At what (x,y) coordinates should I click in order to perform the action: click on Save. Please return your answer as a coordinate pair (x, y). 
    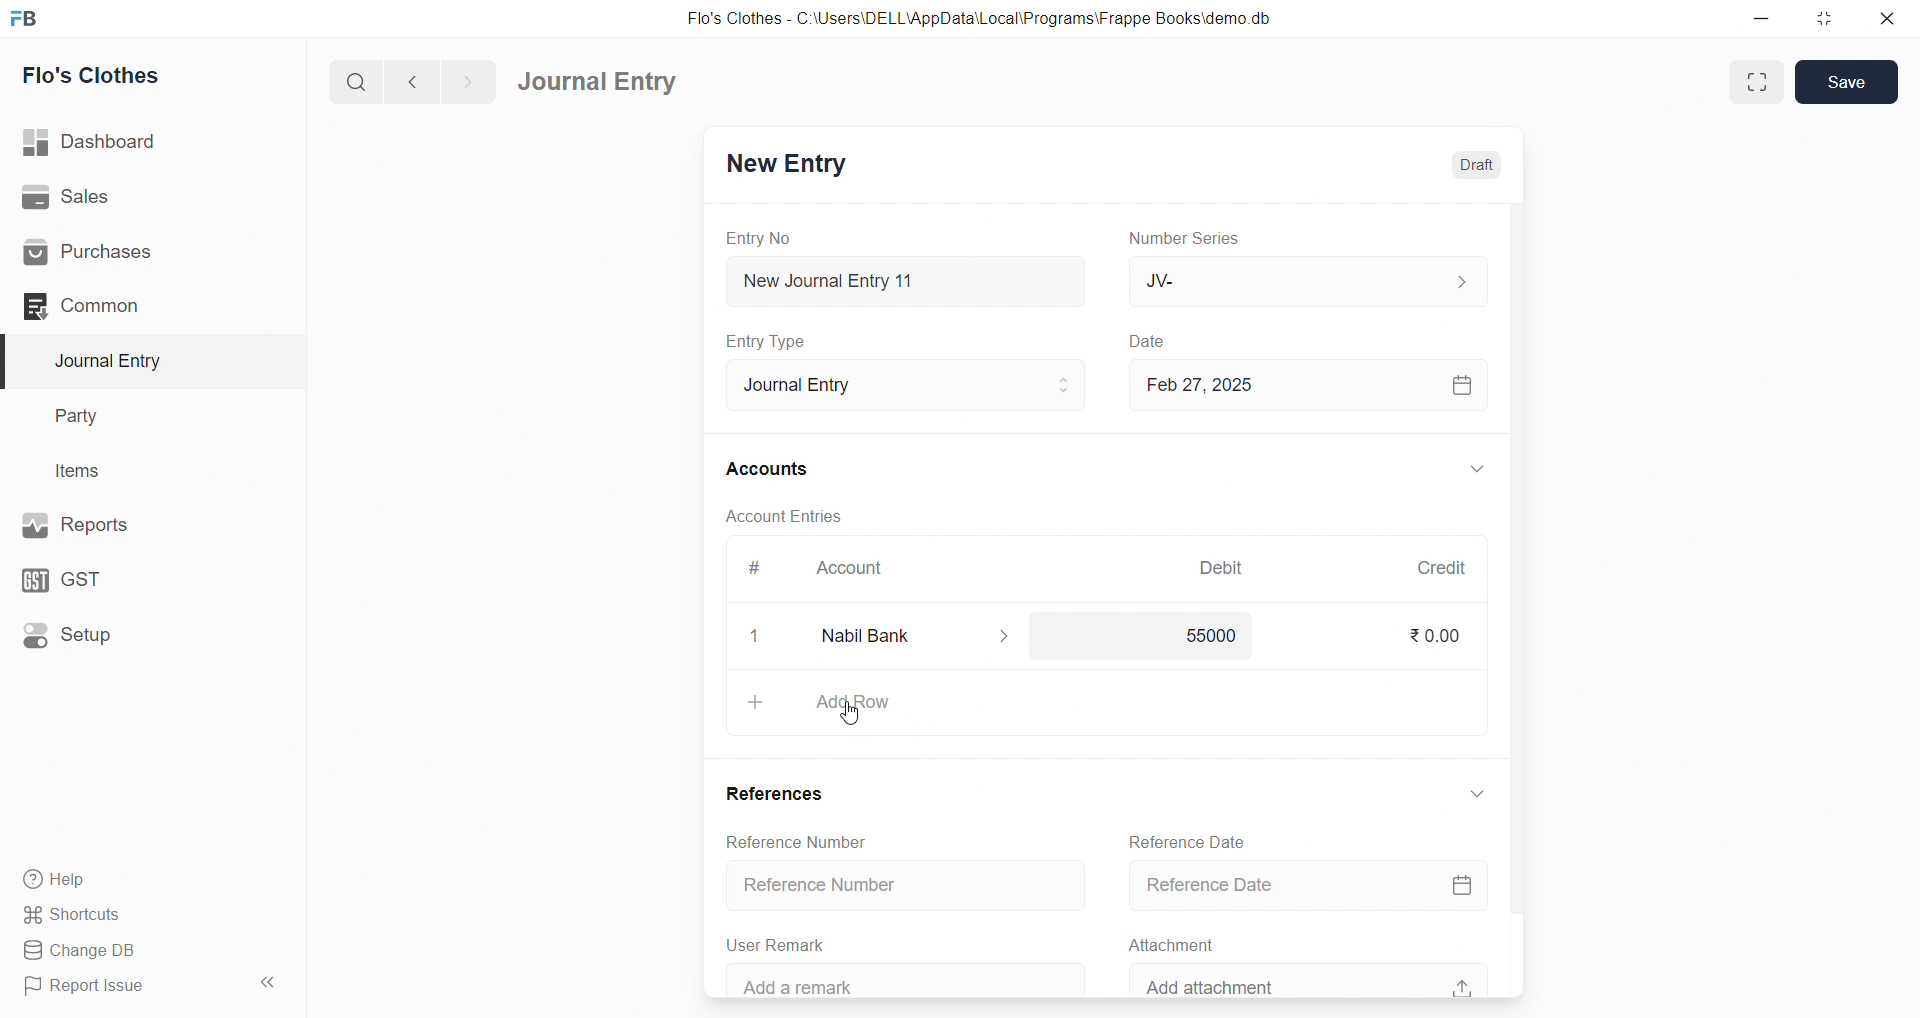
    Looking at the image, I should click on (1847, 82).